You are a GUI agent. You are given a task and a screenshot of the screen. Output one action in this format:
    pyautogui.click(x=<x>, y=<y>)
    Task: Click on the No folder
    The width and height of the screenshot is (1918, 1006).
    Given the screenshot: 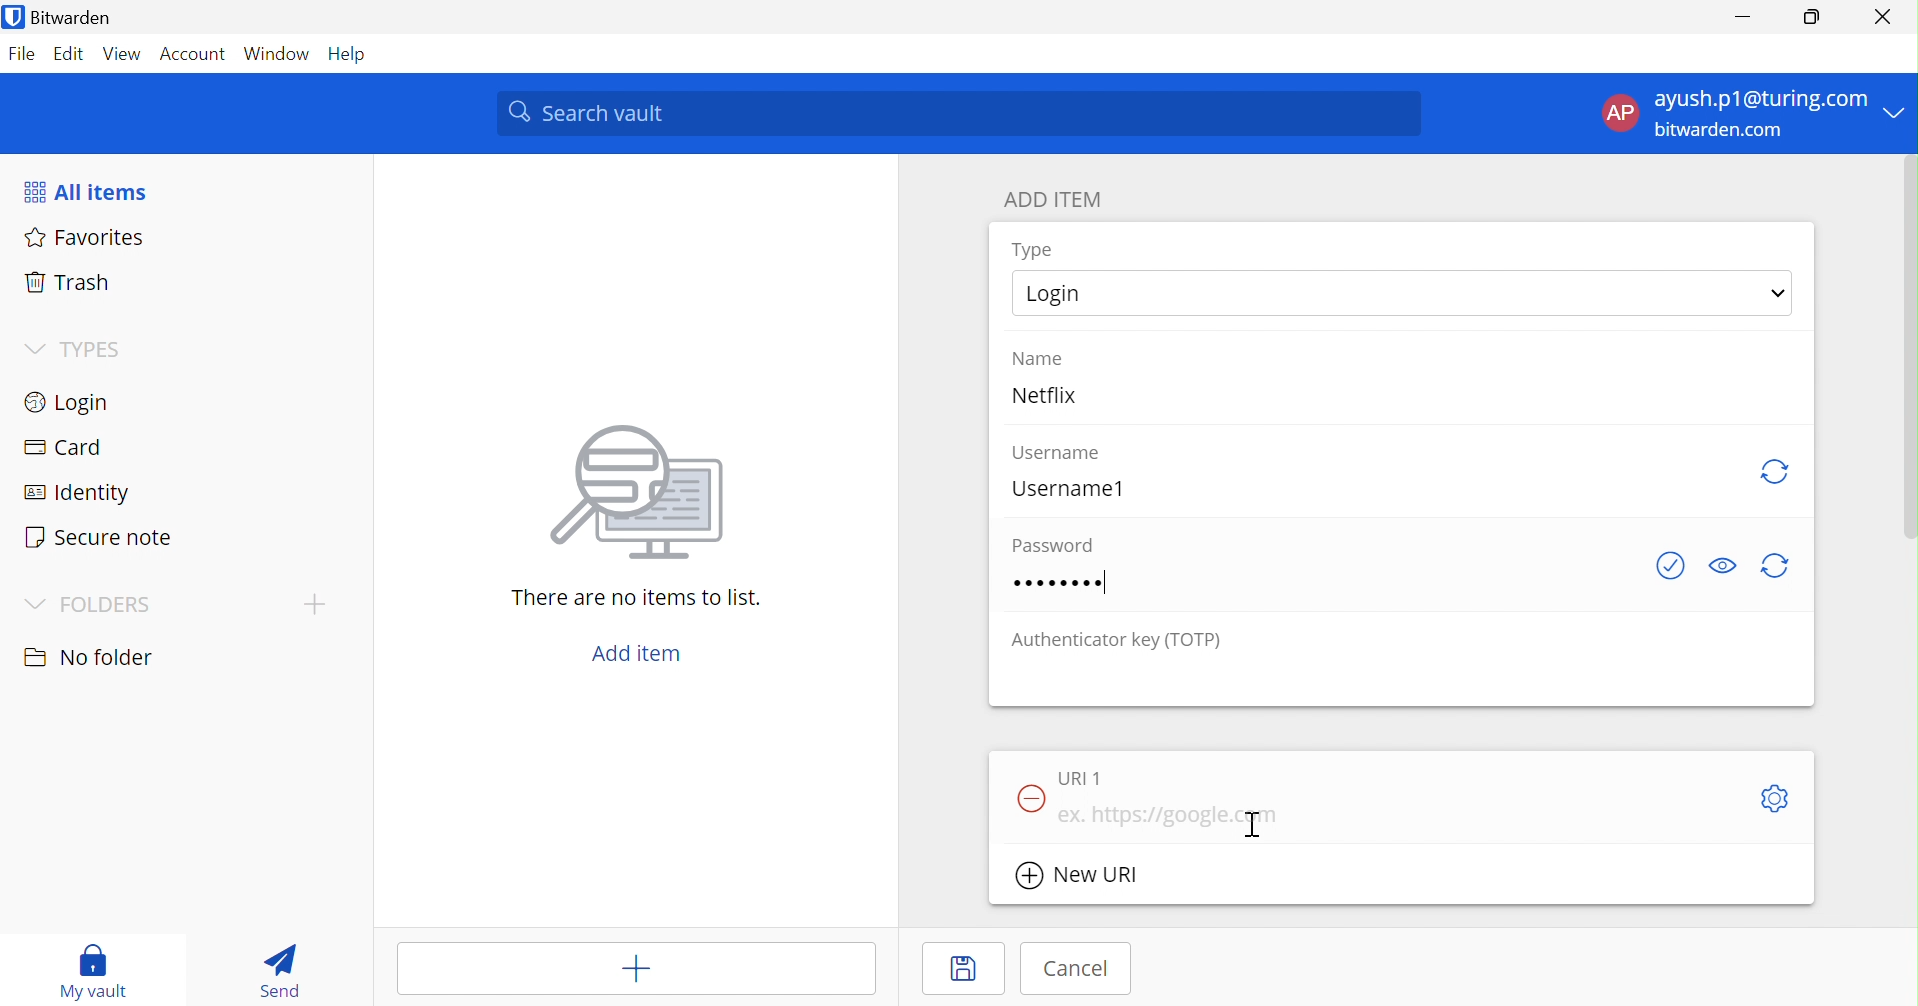 What is the action you would take?
    pyautogui.click(x=89, y=657)
    